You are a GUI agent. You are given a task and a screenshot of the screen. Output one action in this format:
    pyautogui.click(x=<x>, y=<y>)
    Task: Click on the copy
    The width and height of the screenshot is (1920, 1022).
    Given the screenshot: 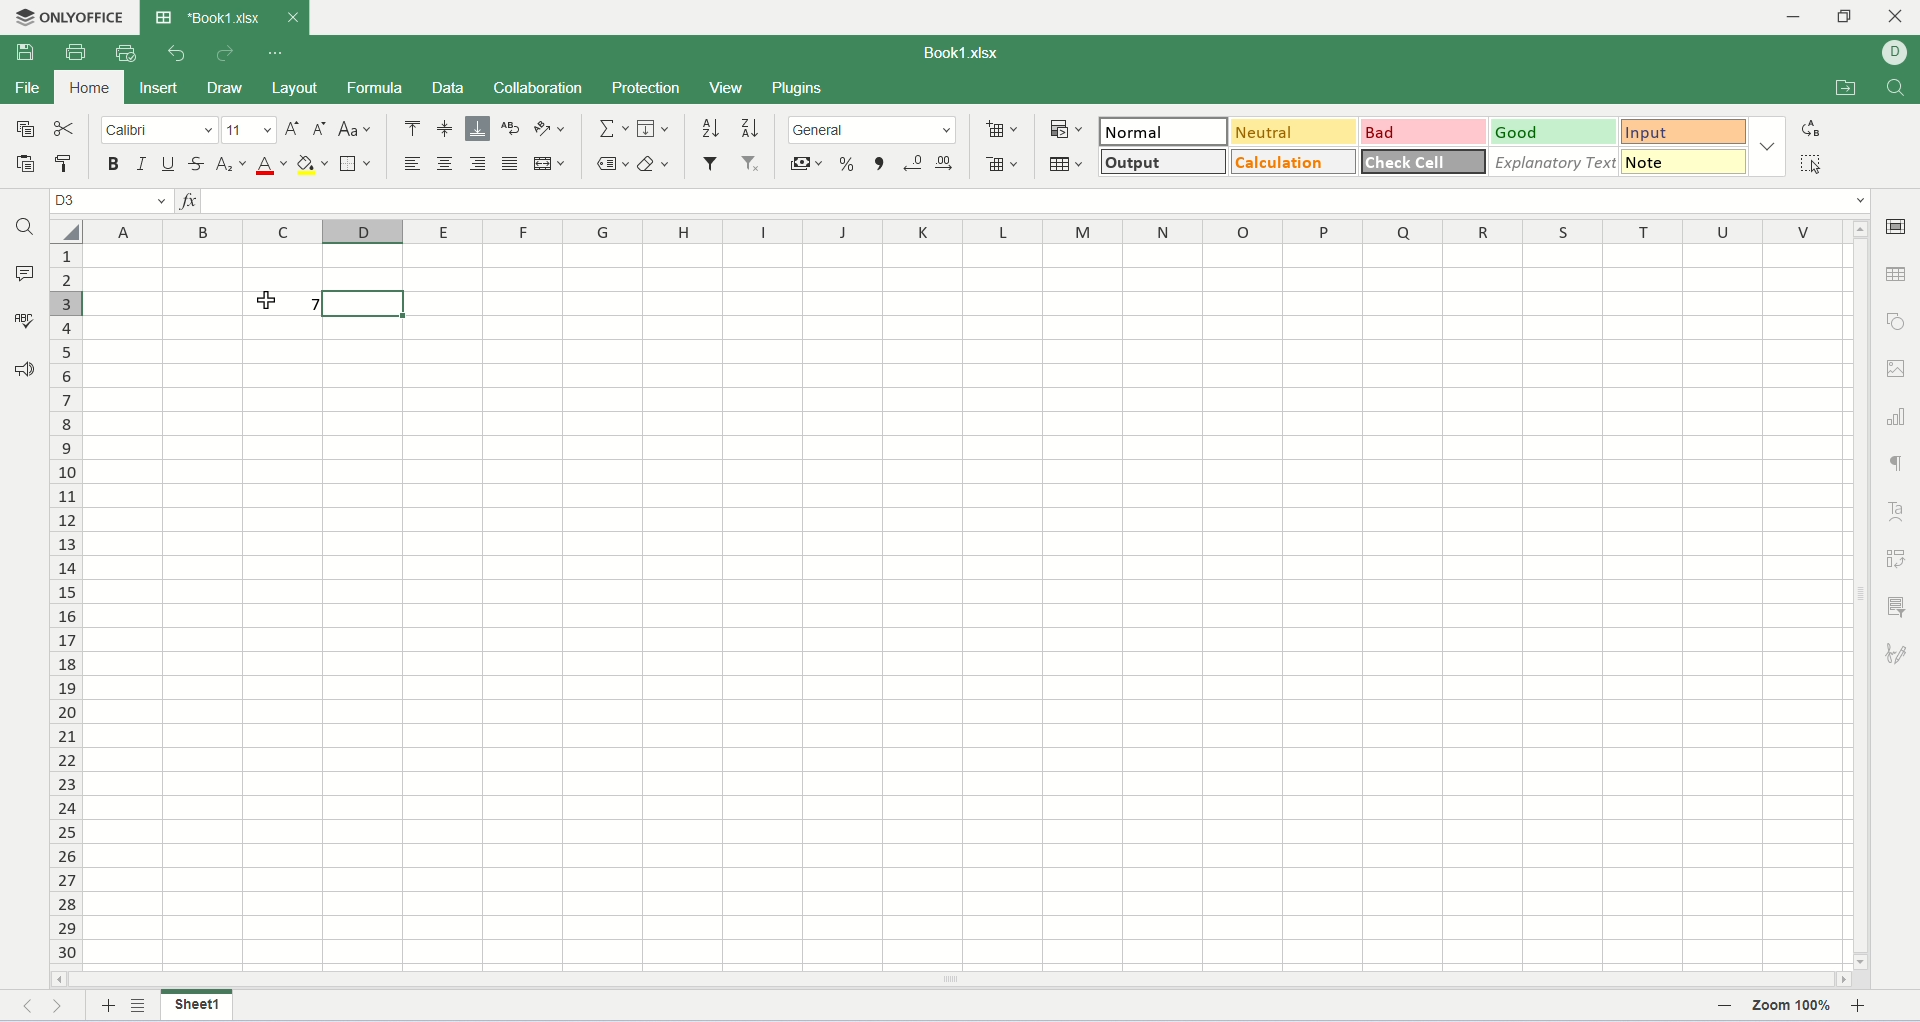 What is the action you would take?
    pyautogui.click(x=20, y=127)
    